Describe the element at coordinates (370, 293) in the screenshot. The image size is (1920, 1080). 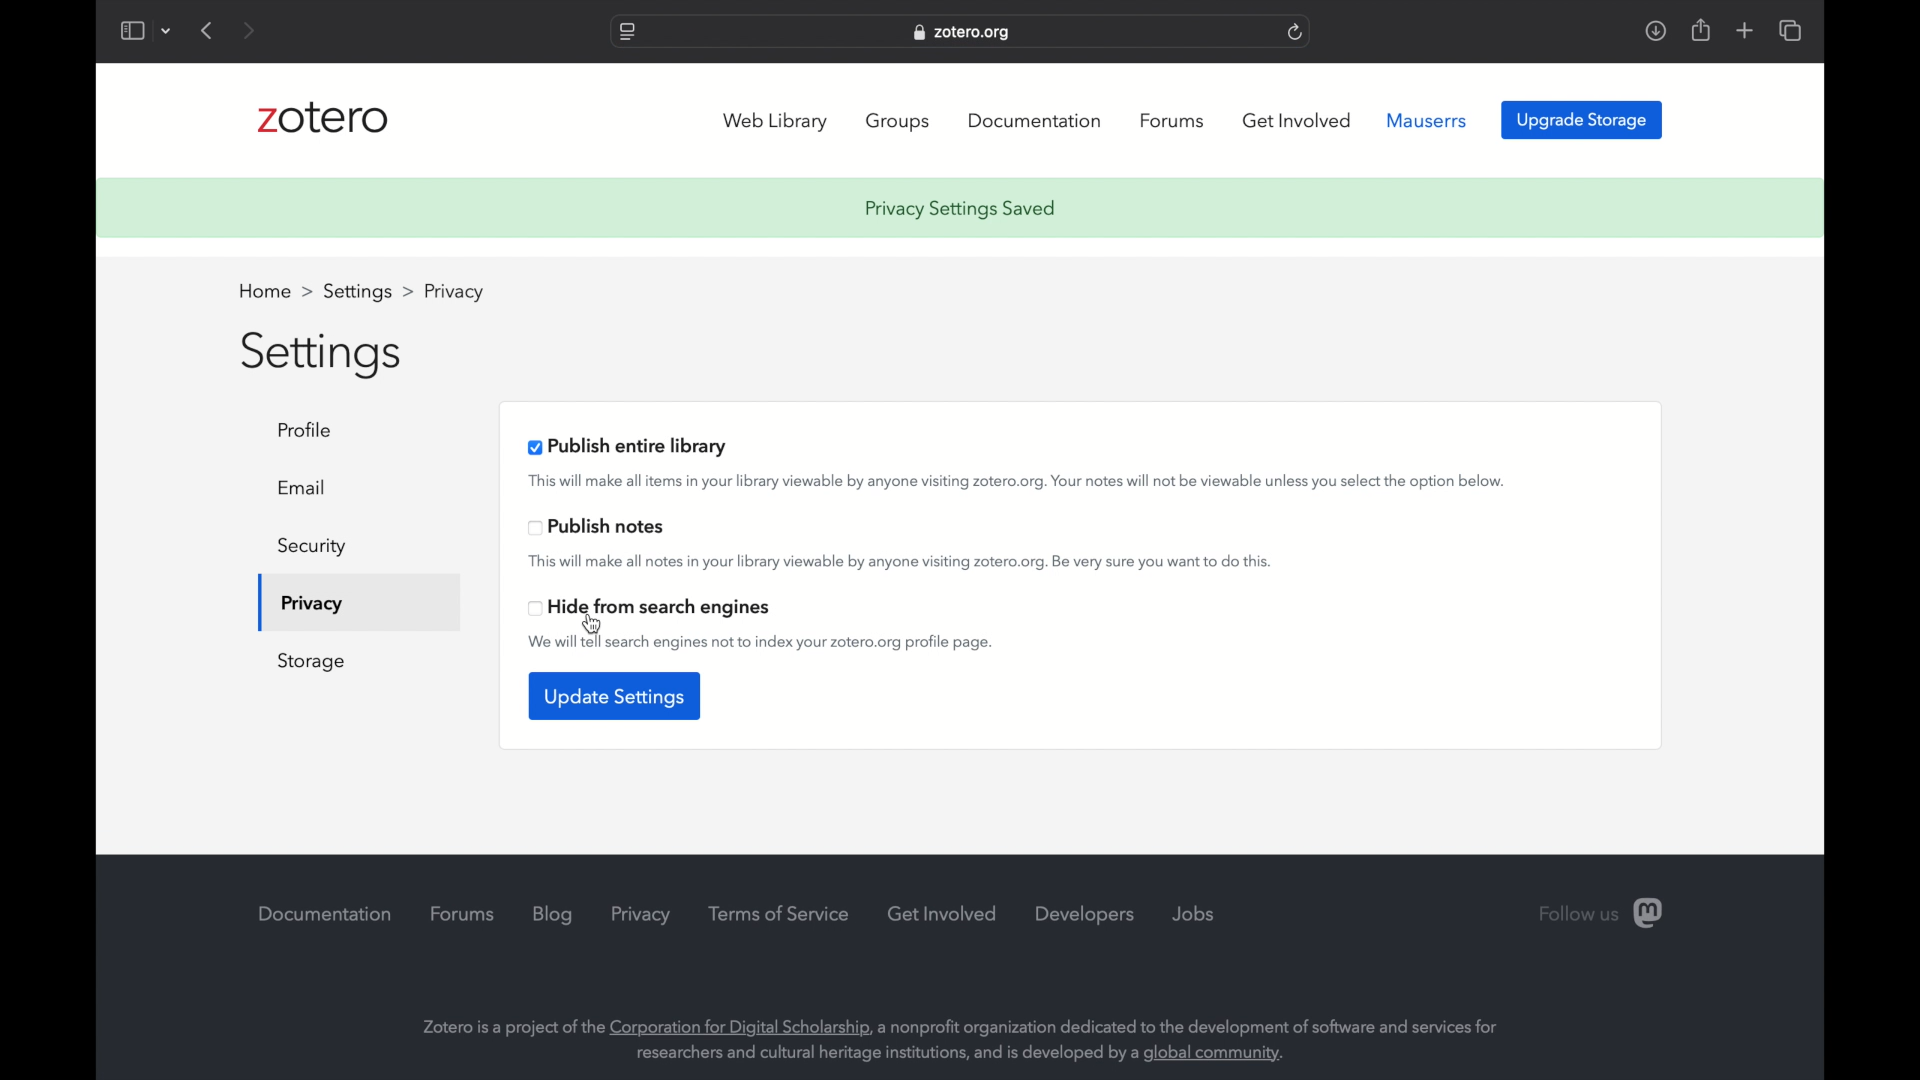
I see `settings` at that location.